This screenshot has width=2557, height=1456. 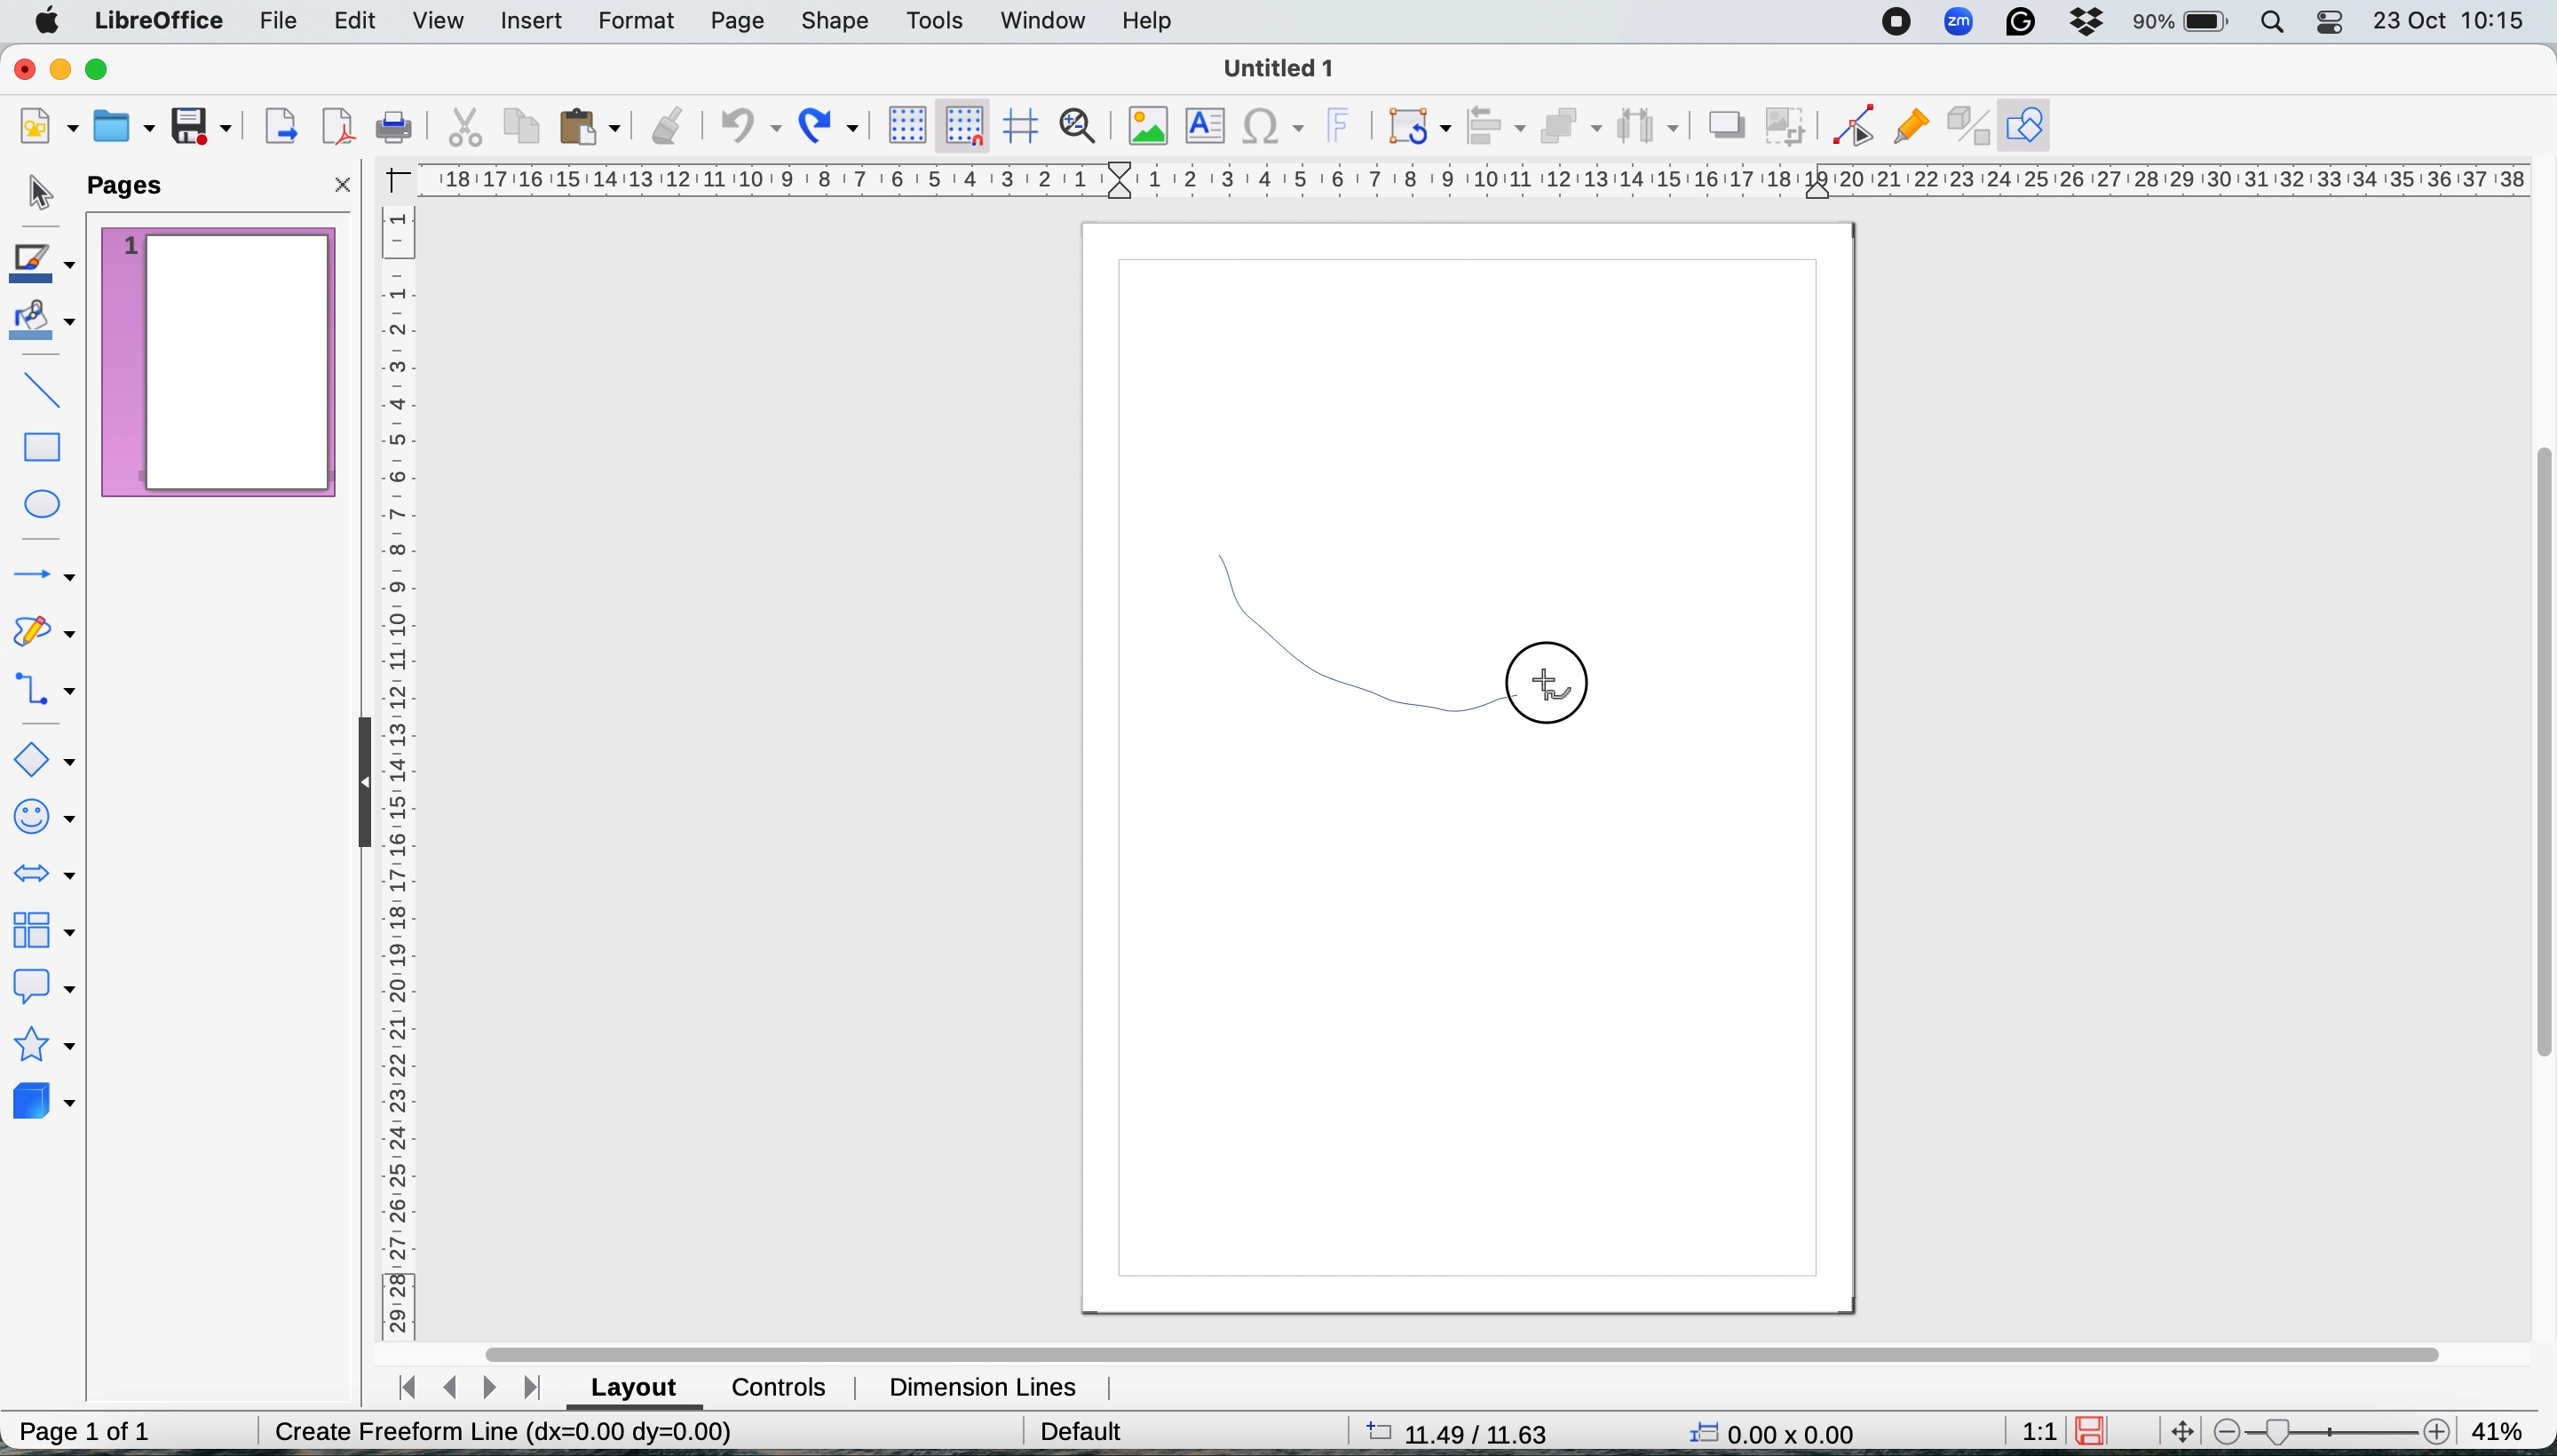 What do you see at coordinates (1277, 129) in the screenshot?
I see `insert special characters` at bounding box center [1277, 129].